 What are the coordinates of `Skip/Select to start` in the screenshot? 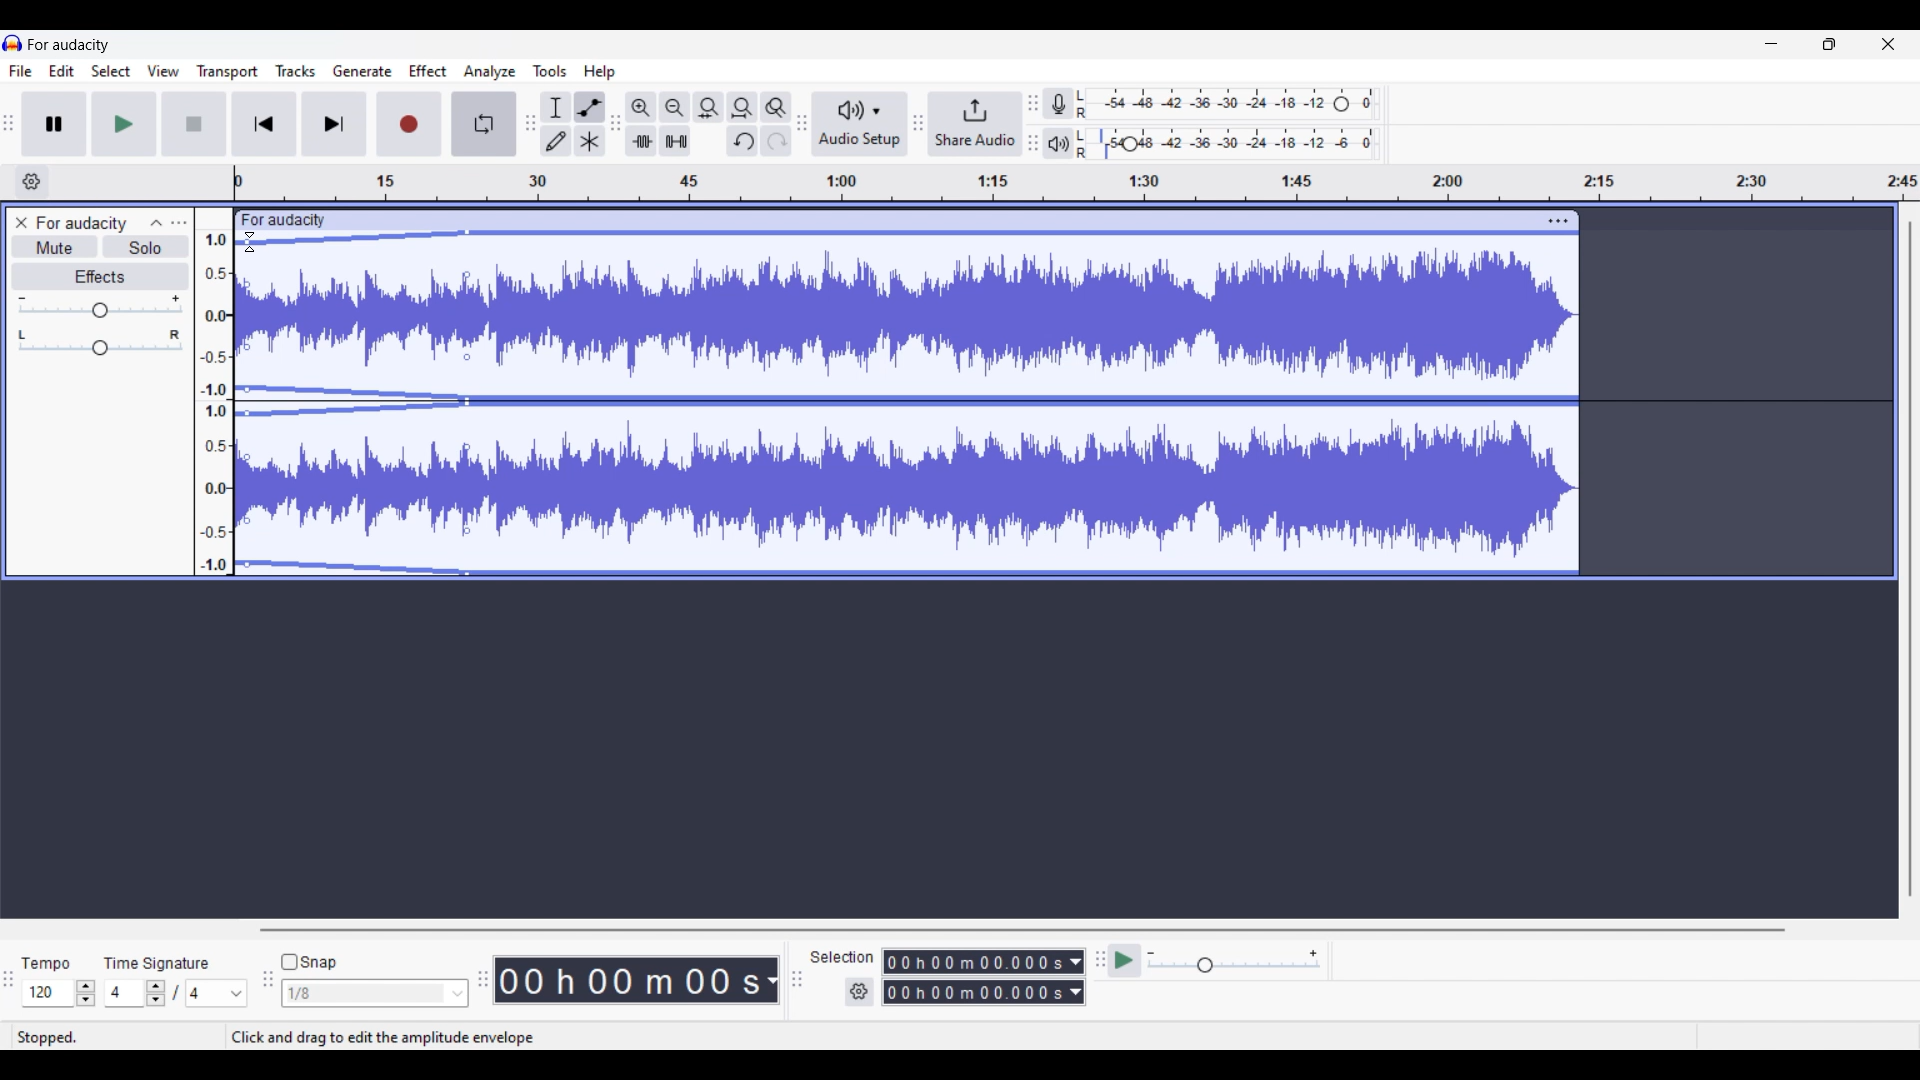 It's located at (264, 123).